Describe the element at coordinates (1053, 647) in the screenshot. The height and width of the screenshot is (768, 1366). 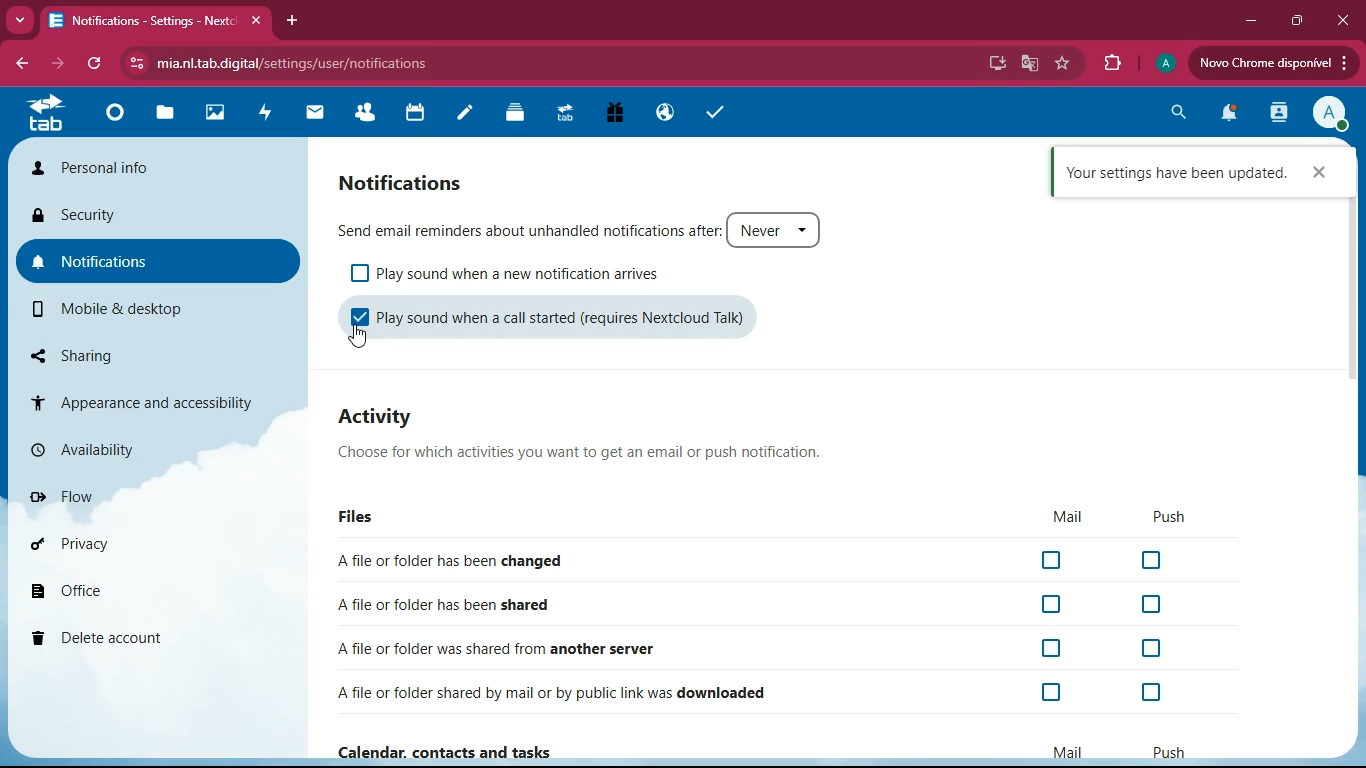
I see `off` at that location.